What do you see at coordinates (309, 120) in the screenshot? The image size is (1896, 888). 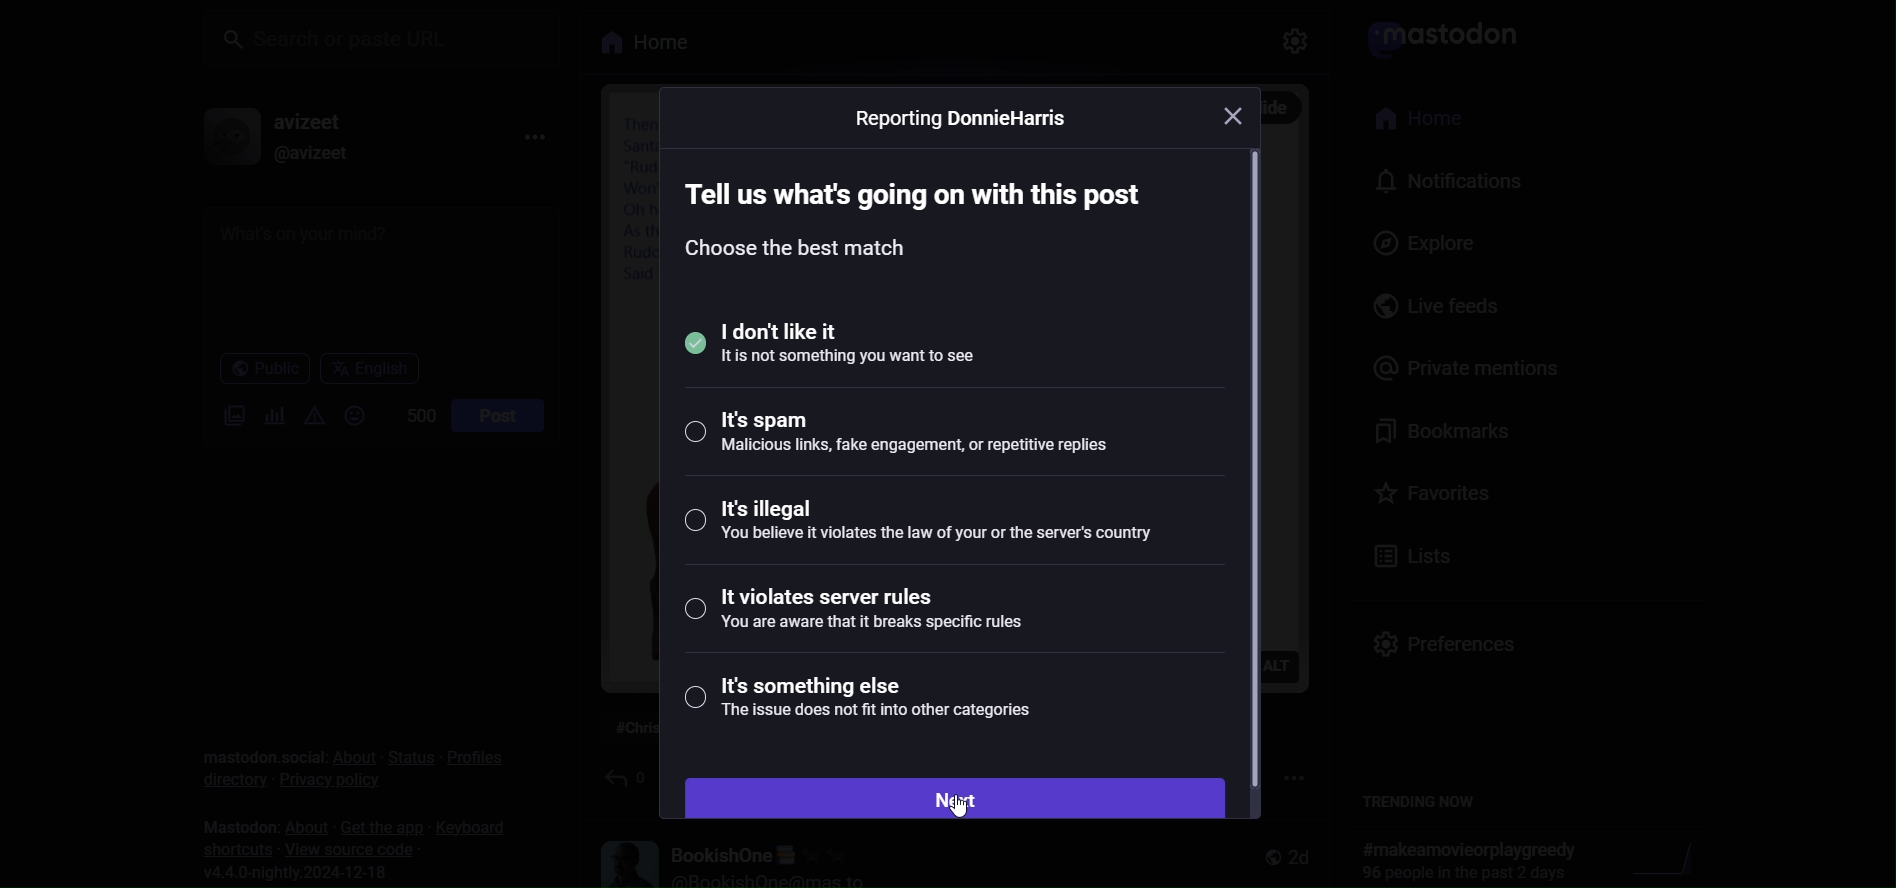 I see `avizeet` at bounding box center [309, 120].